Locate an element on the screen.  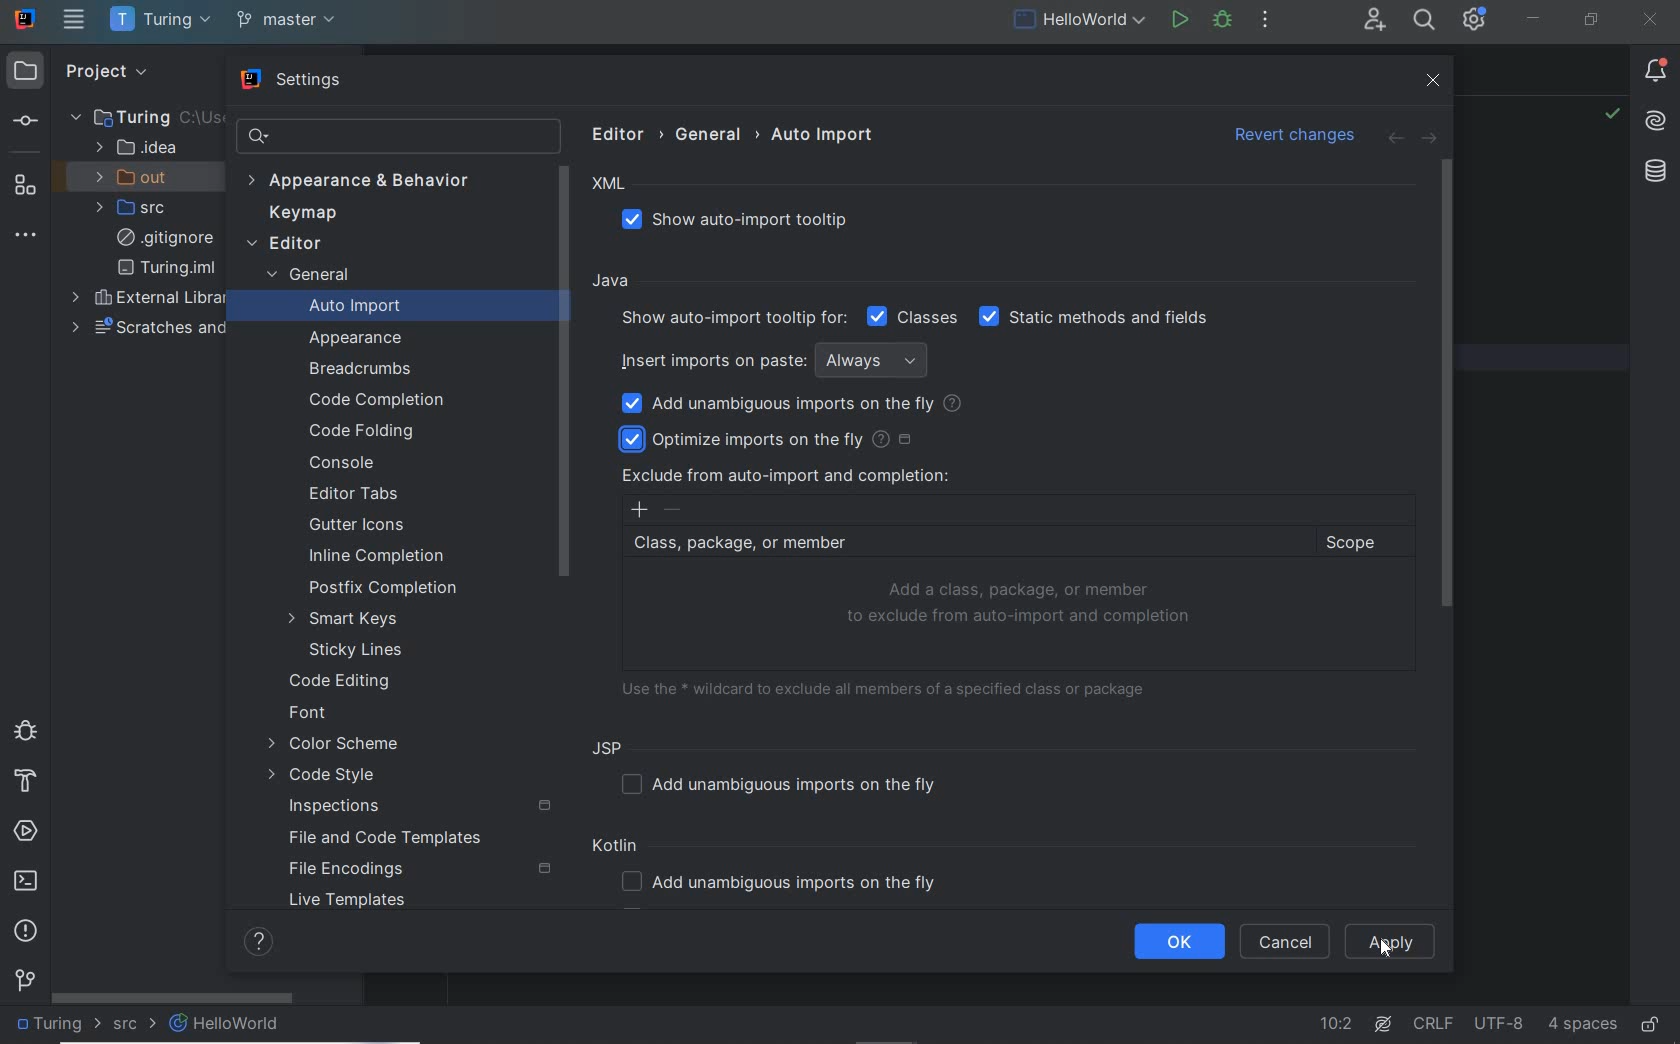
go to line 10:2 is located at coordinates (1336, 1024).